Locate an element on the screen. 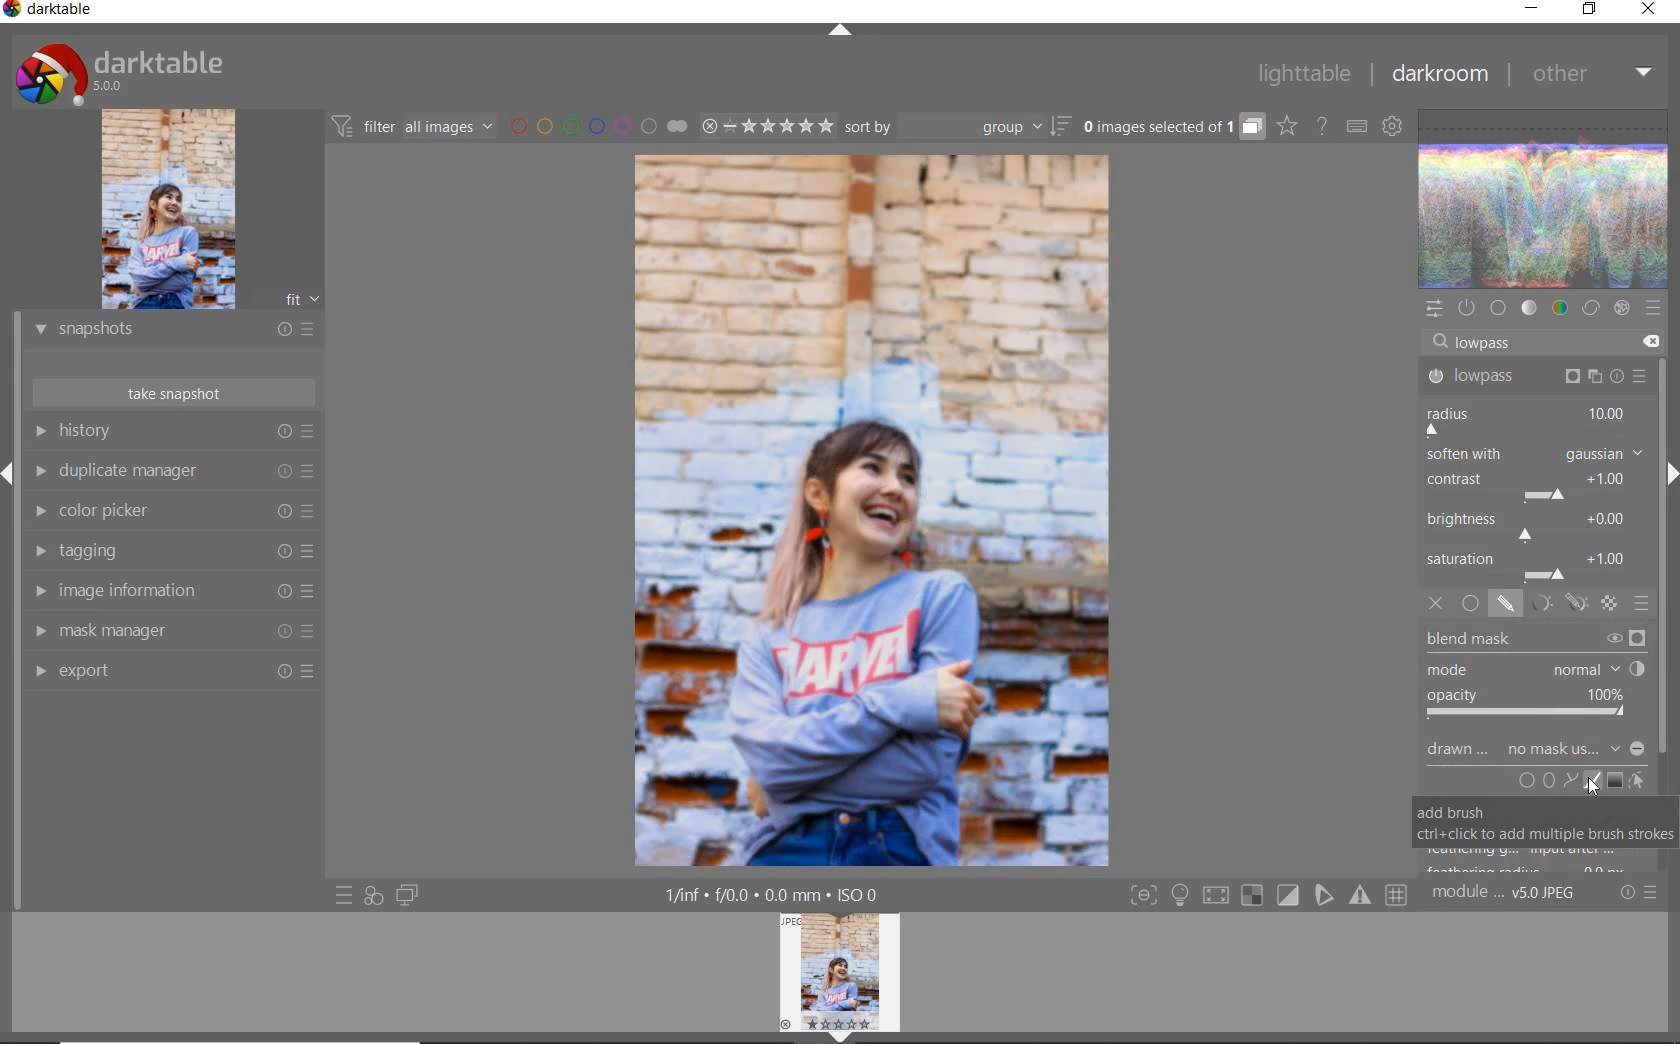 The width and height of the screenshot is (1680, 1044). display a second darkroom image window is located at coordinates (408, 894).